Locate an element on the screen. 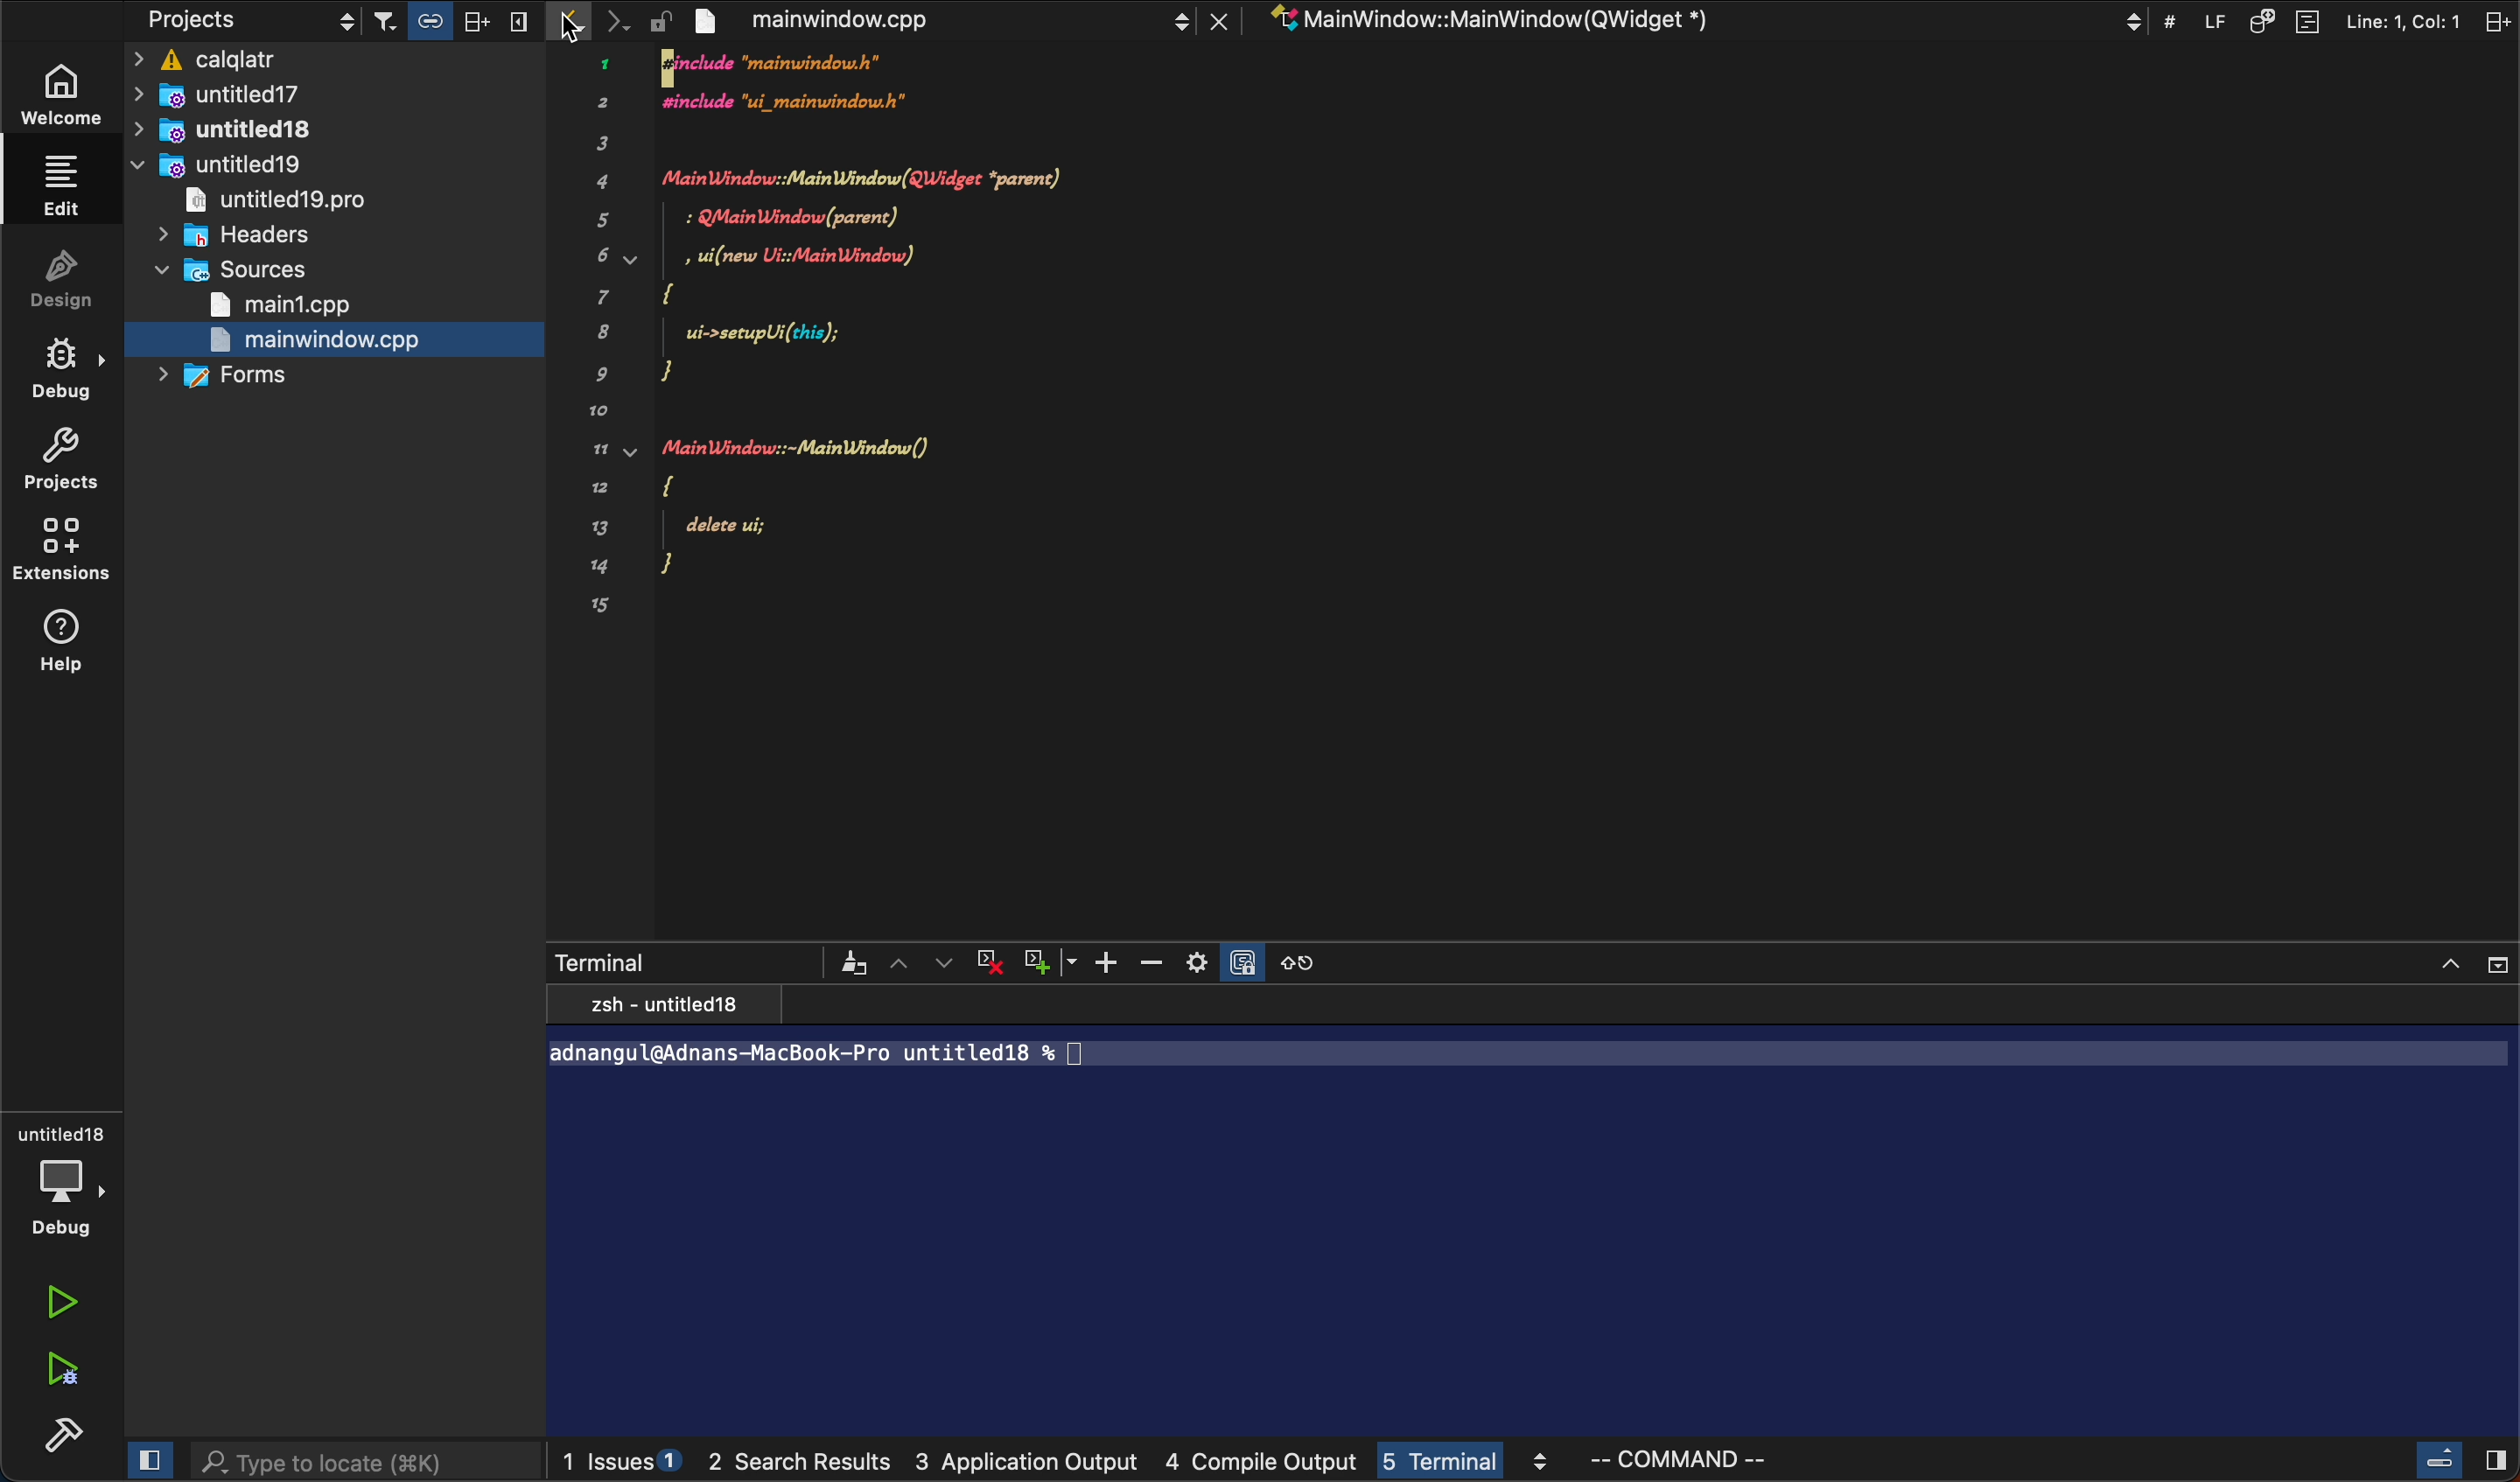  close slide bar is located at coordinates (150, 1459).